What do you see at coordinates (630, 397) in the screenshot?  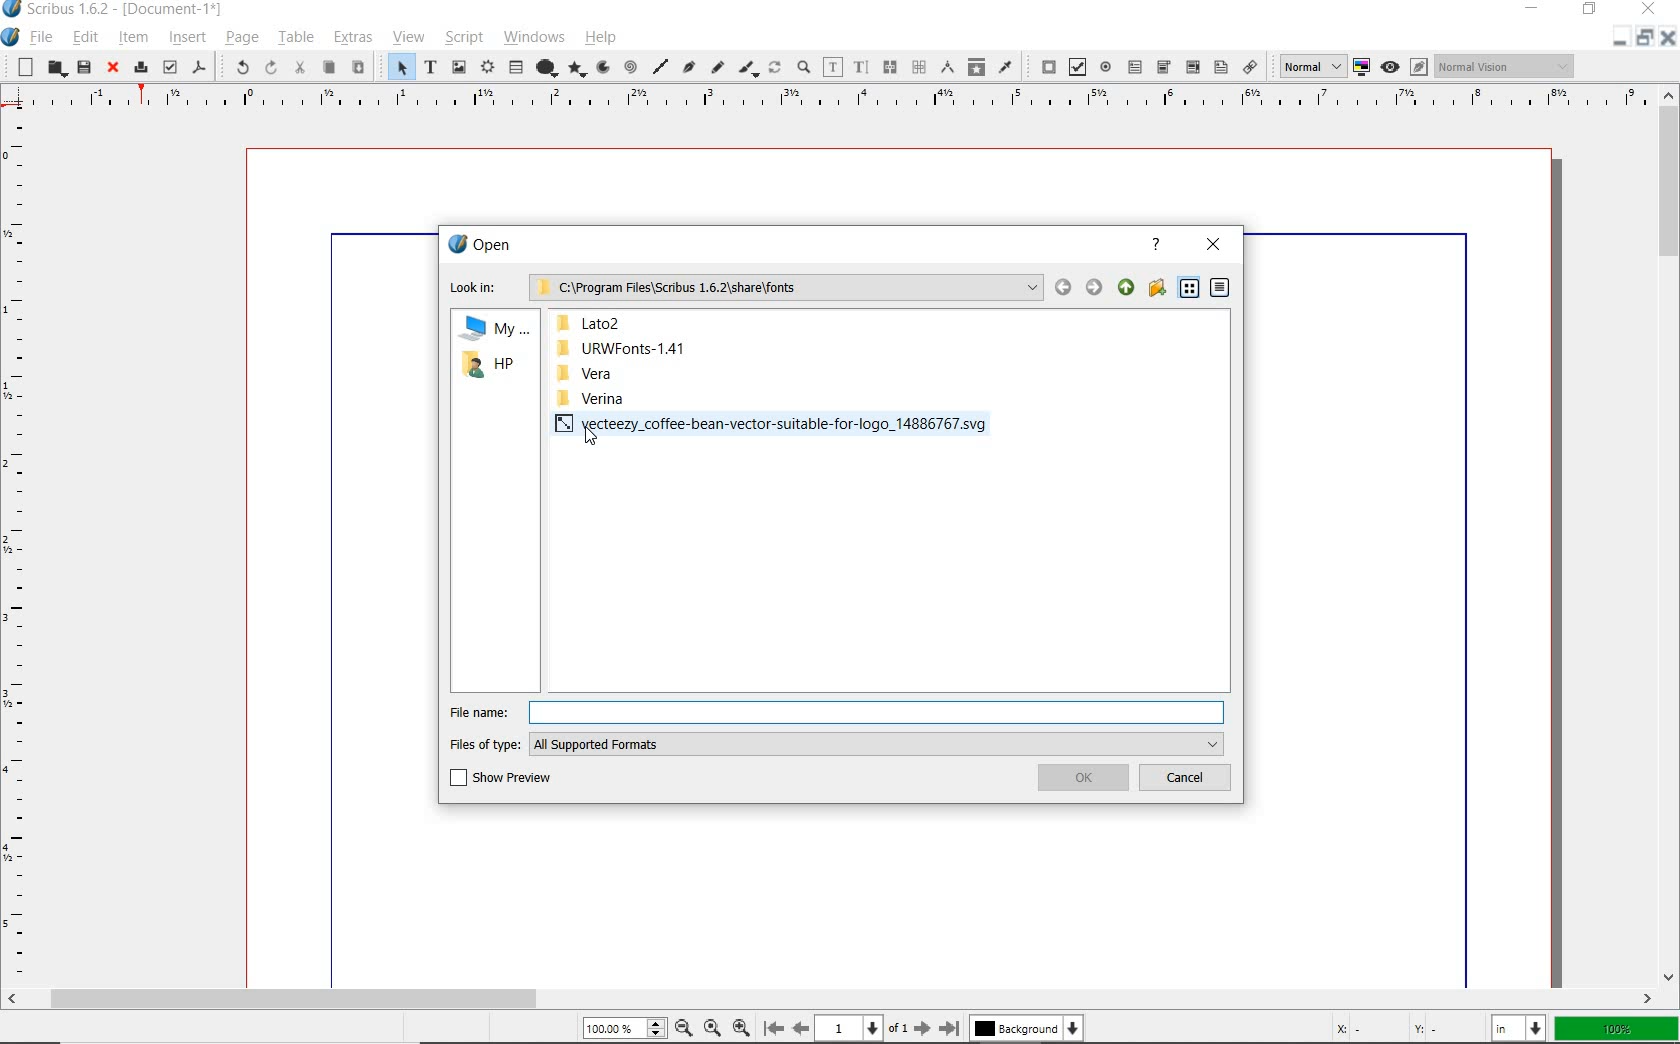 I see `verina` at bounding box center [630, 397].